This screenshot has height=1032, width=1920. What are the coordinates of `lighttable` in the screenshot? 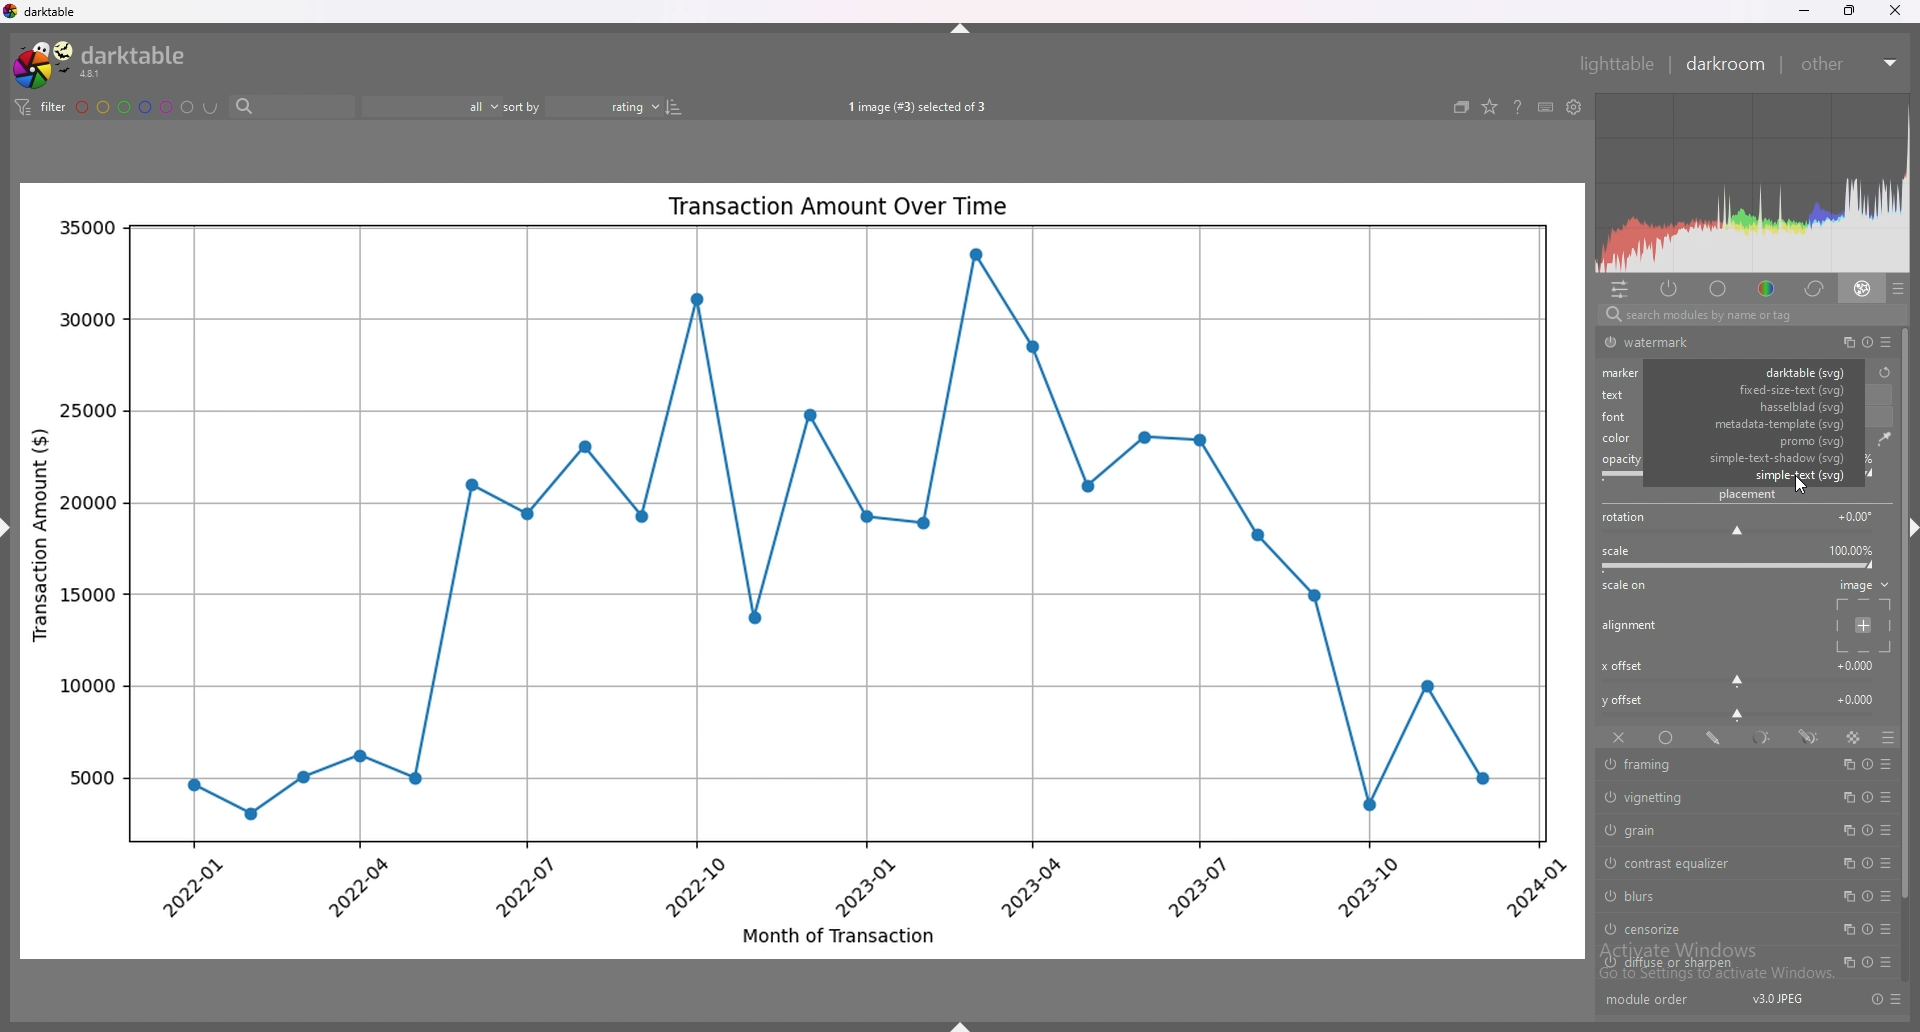 It's located at (1614, 62).